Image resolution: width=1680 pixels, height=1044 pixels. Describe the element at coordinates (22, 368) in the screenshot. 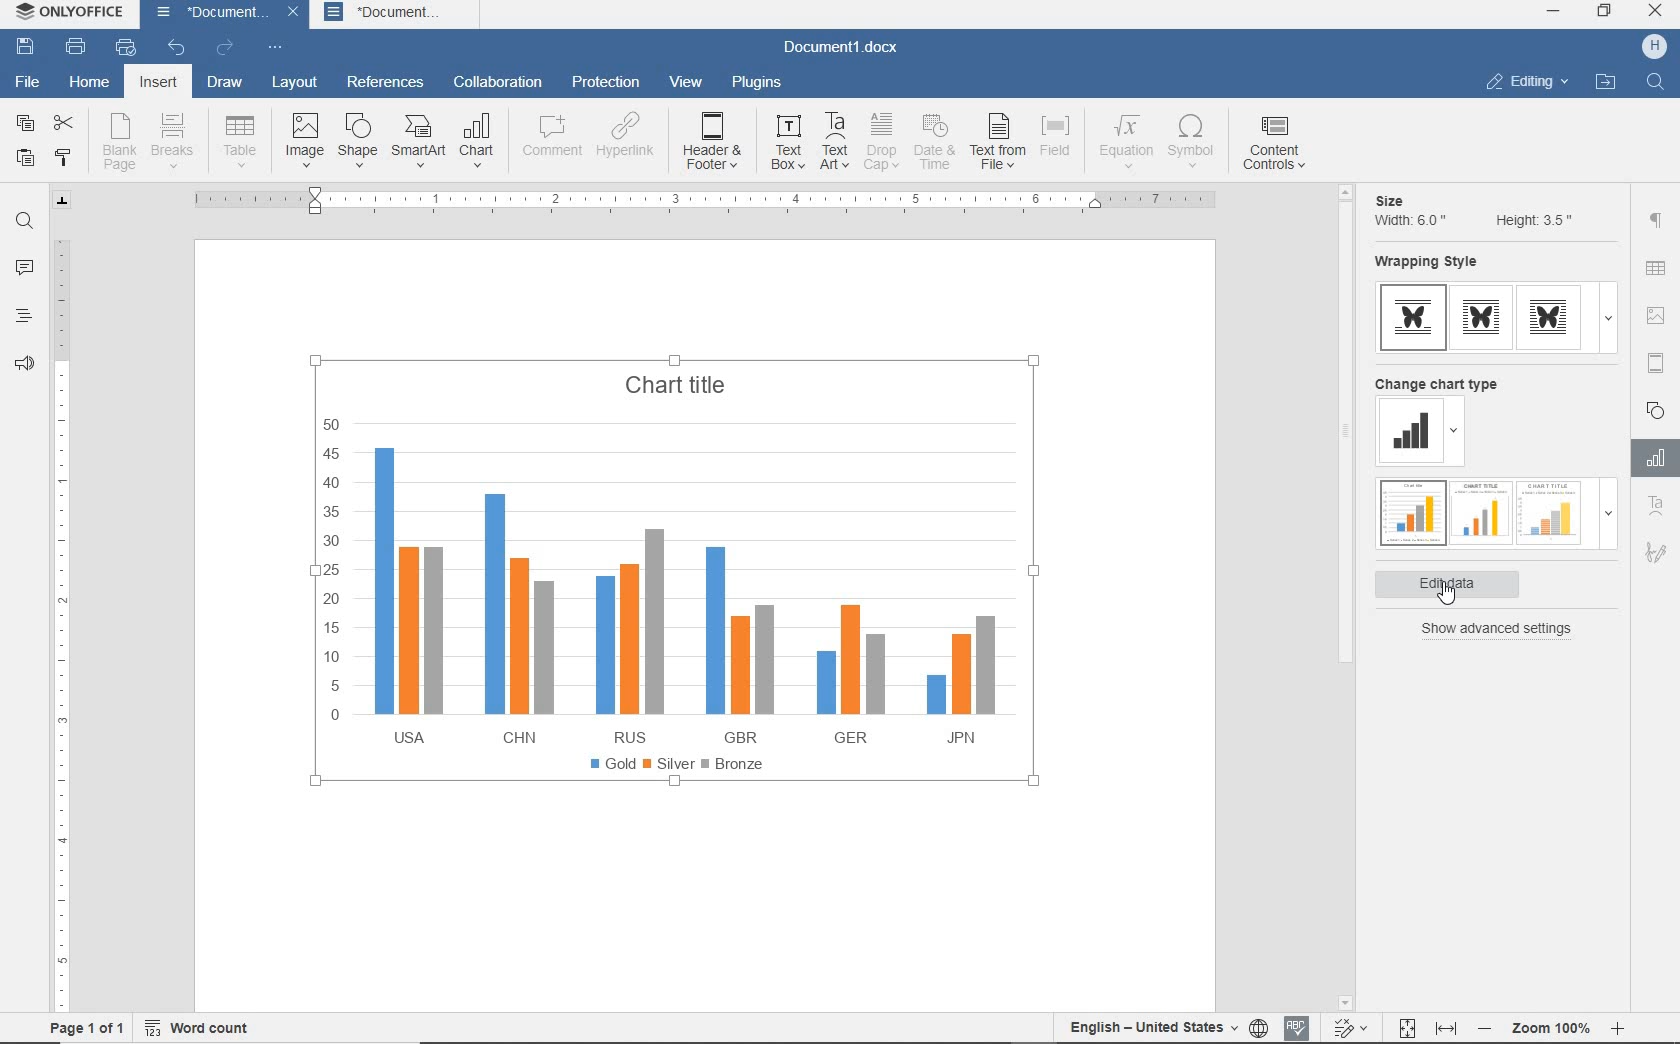

I see `feedback & support` at that location.